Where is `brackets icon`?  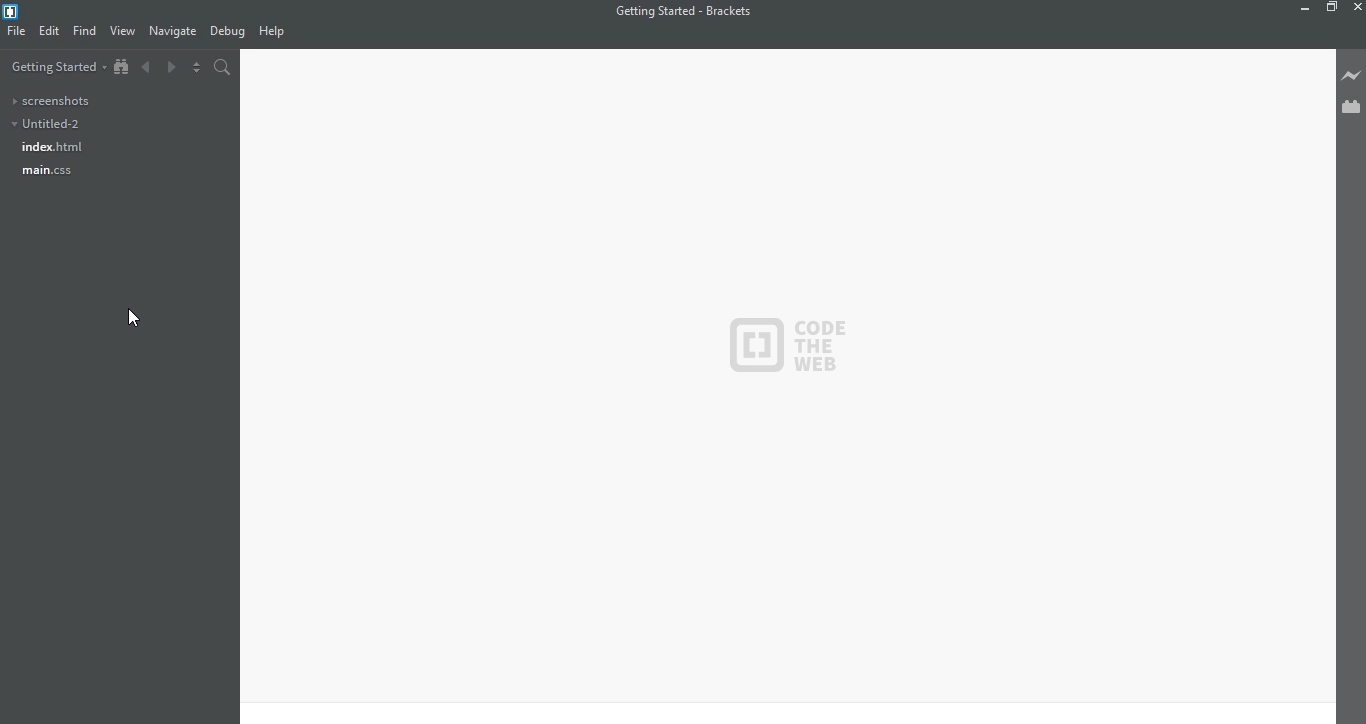
brackets icon is located at coordinates (14, 9).